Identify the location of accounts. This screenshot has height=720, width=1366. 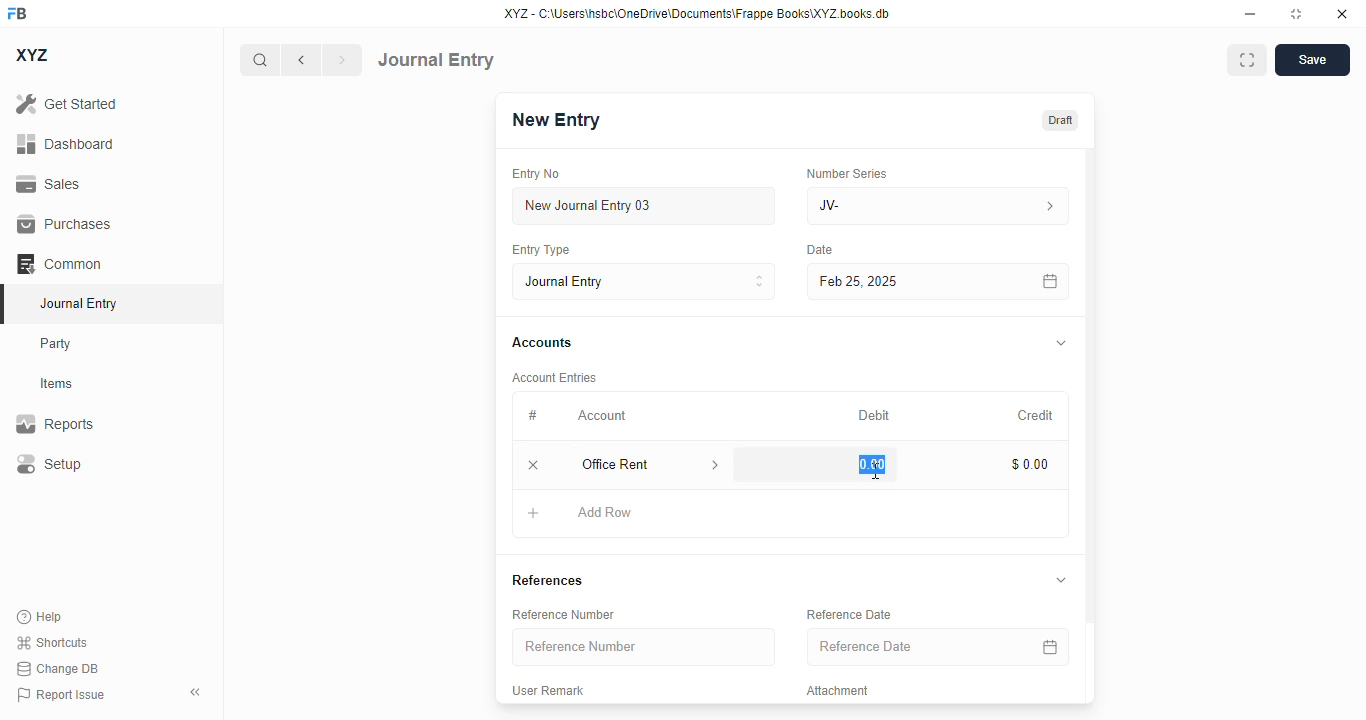
(542, 343).